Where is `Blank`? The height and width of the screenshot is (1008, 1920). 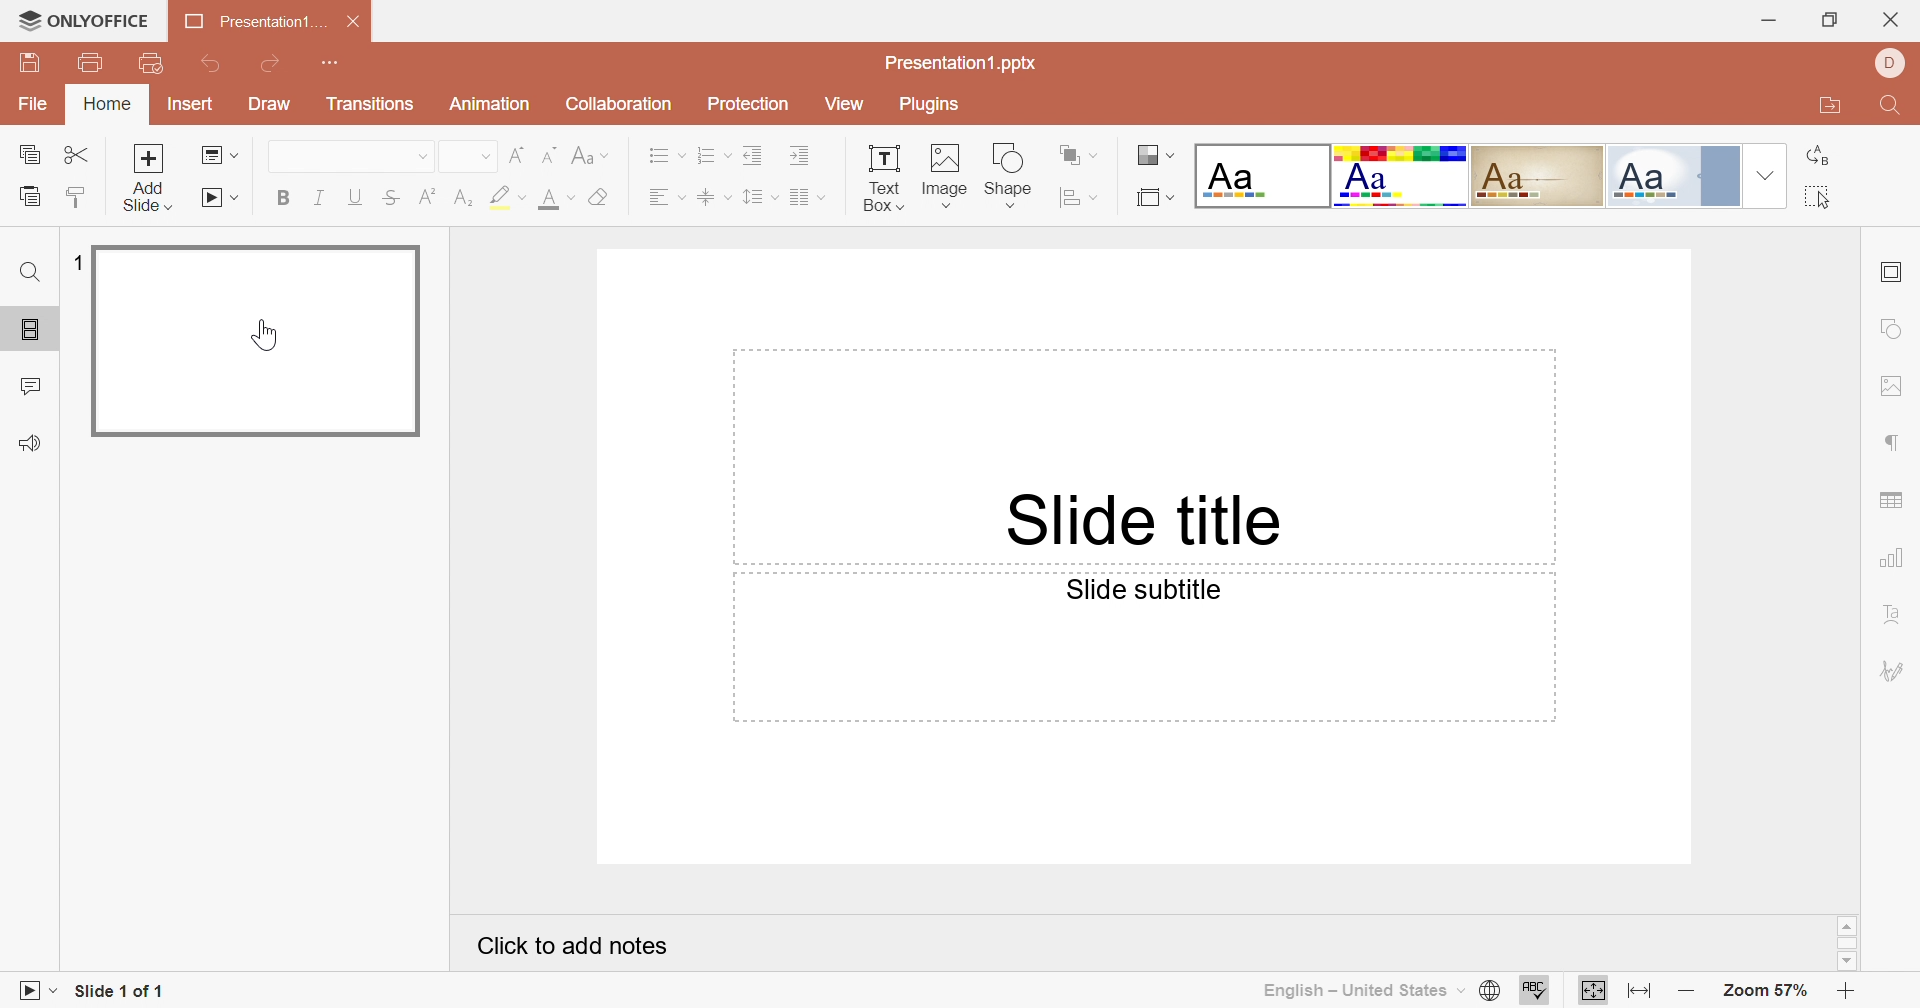 Blank is located at coordinates (1264, 173).